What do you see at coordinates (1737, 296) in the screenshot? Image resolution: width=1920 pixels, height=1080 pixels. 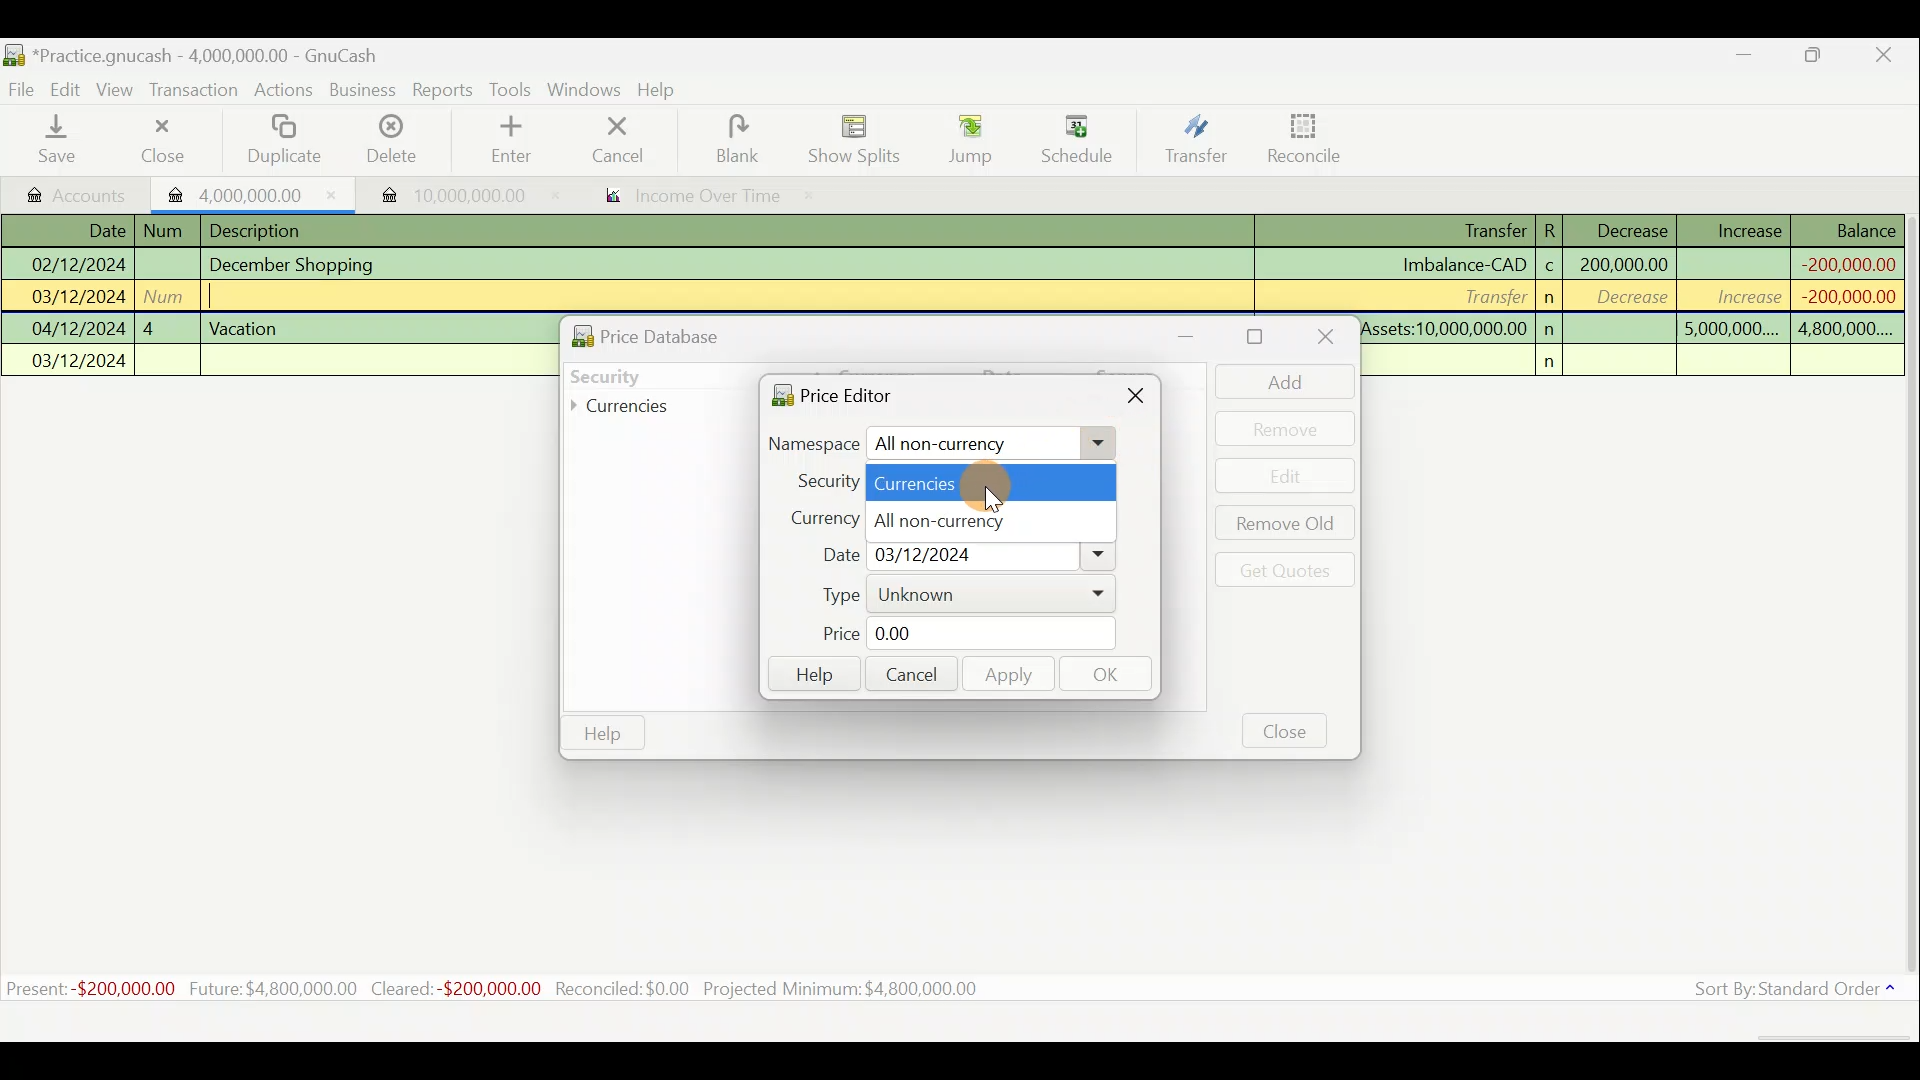 I see `increase` at bounding box center [1737, 296].